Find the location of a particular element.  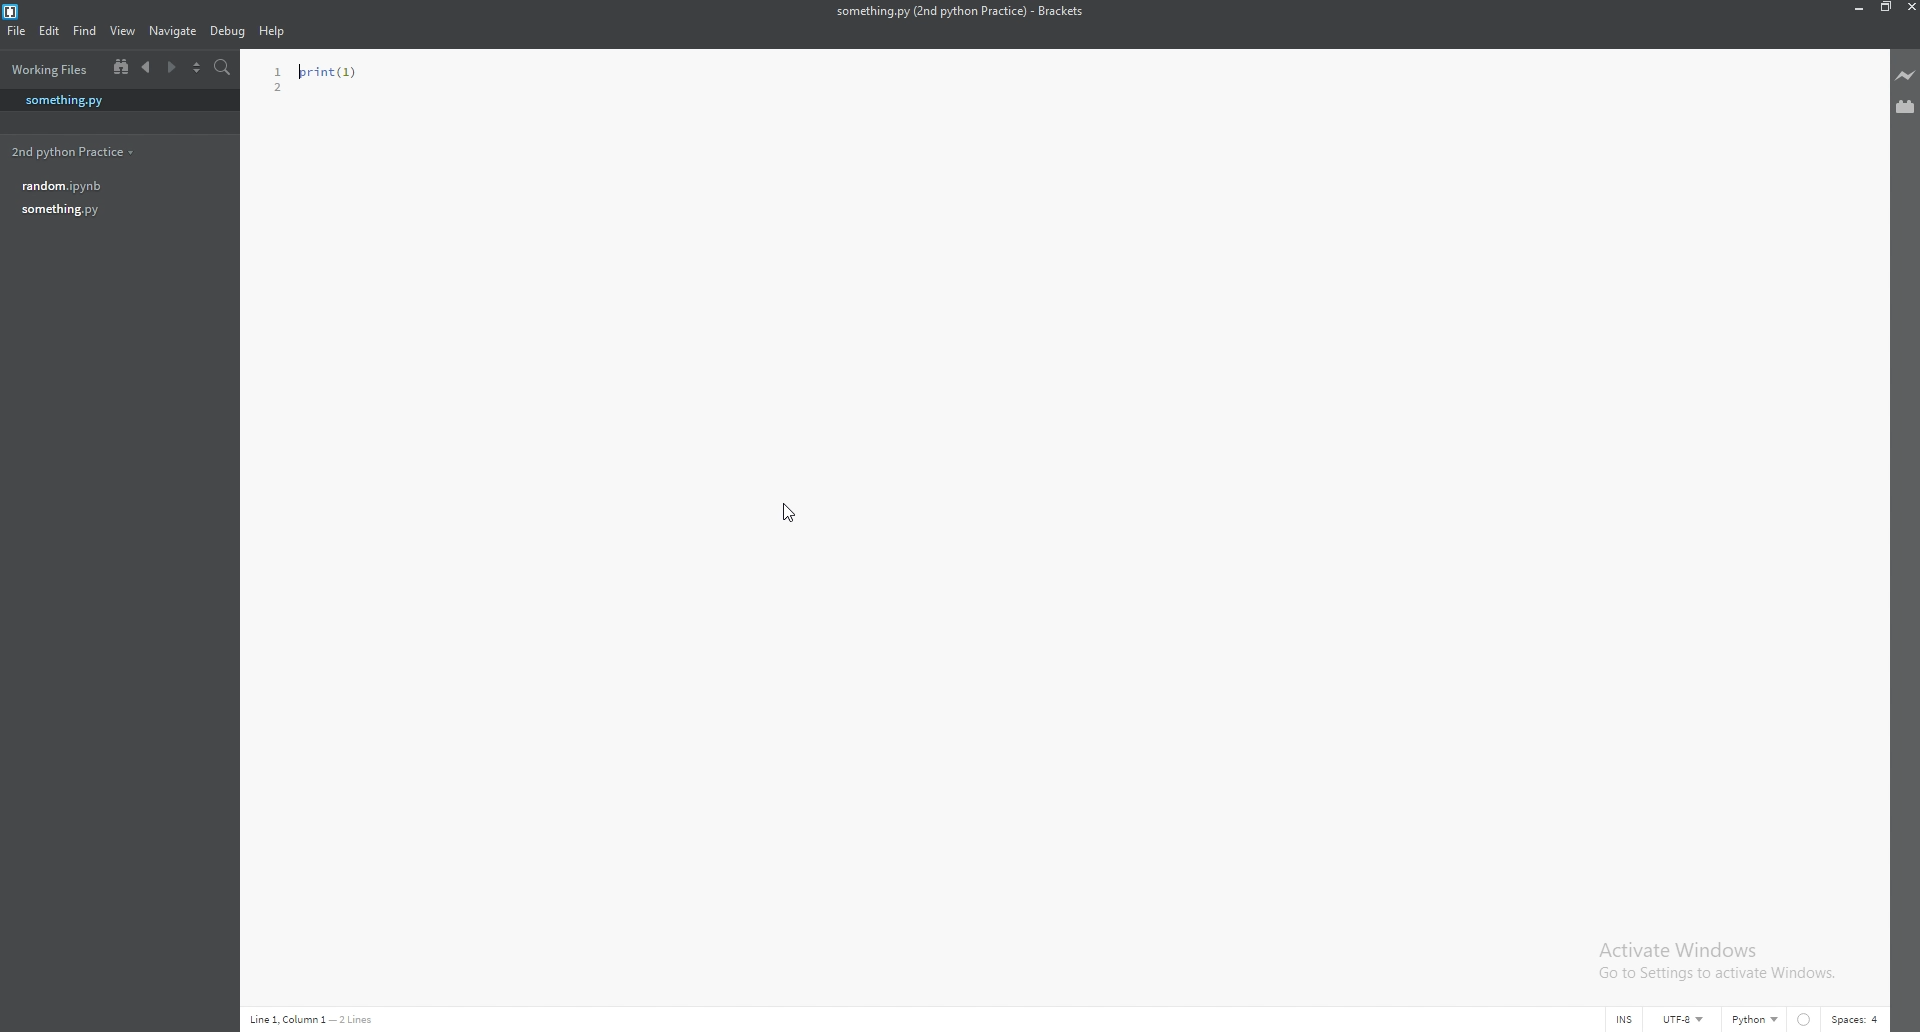

print(1) is located at coordinates (327, 72).